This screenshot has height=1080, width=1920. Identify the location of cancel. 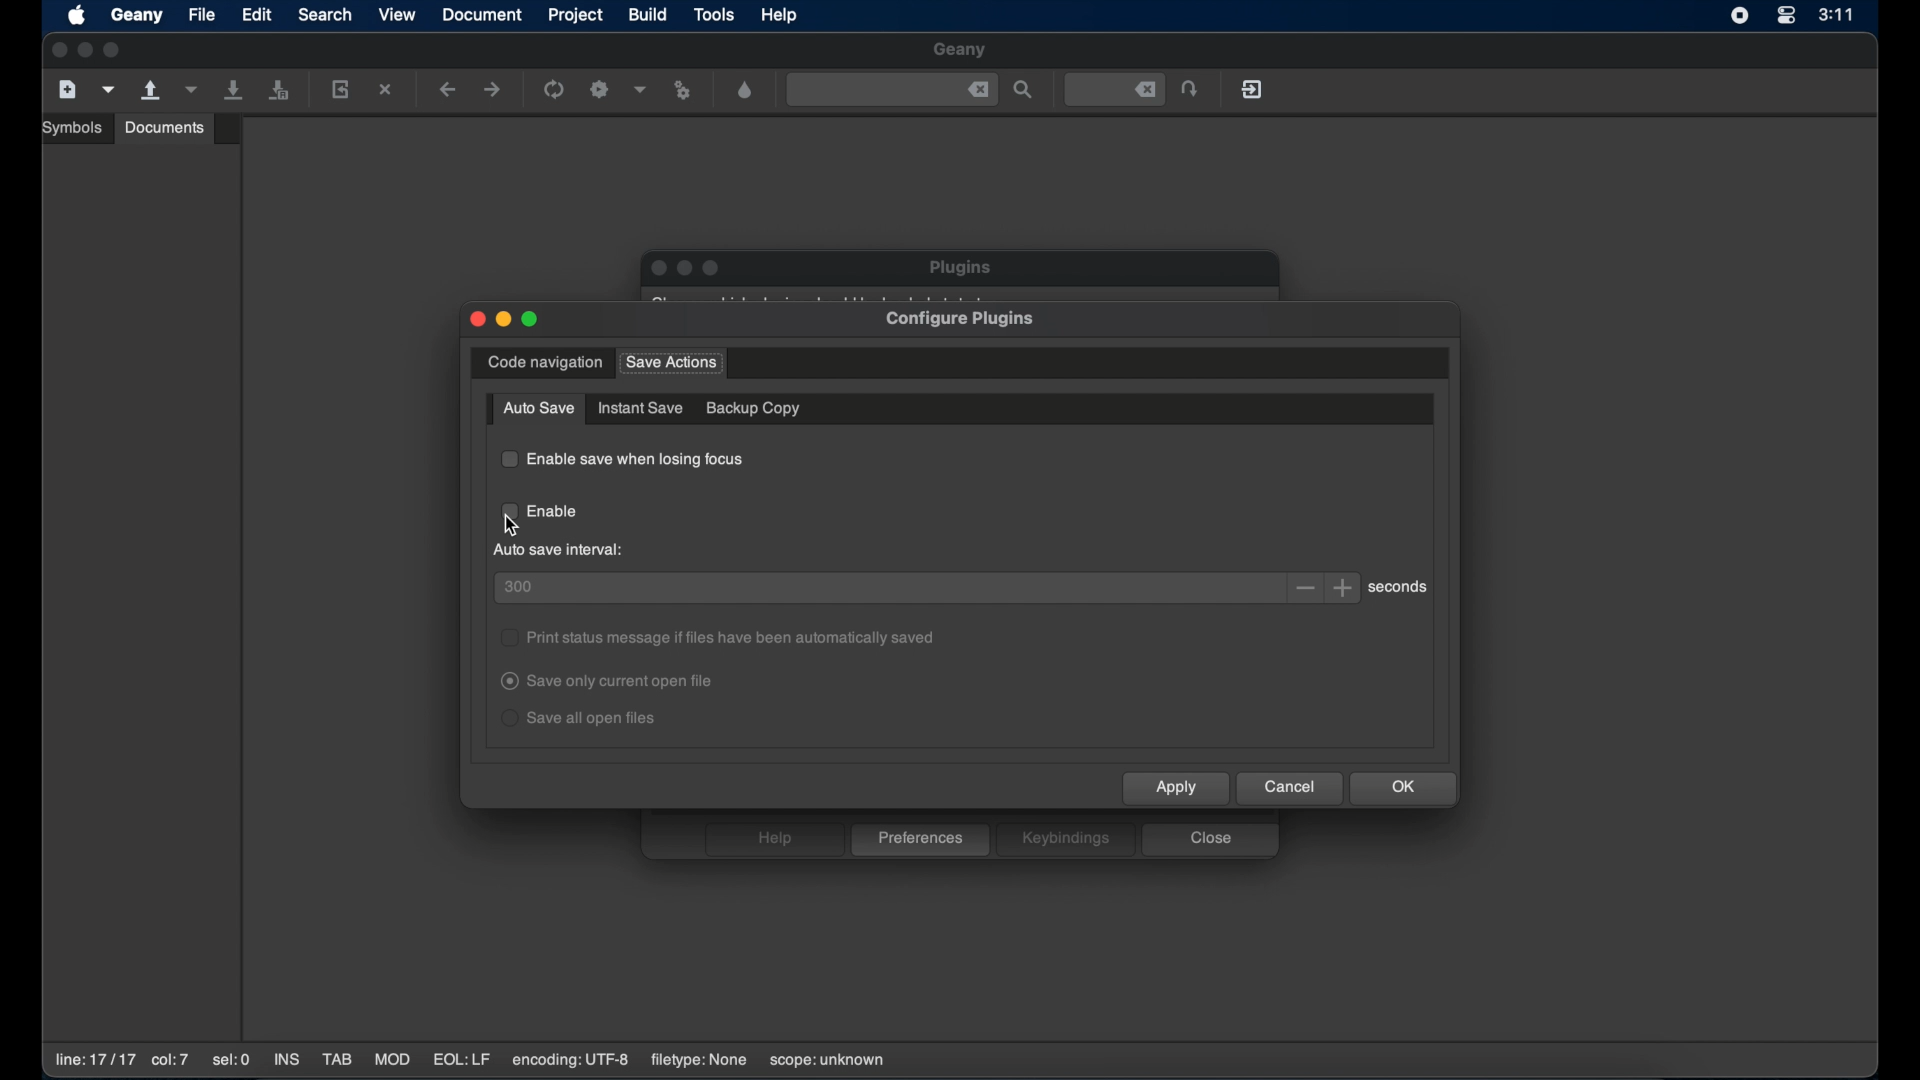
(1291, 788).